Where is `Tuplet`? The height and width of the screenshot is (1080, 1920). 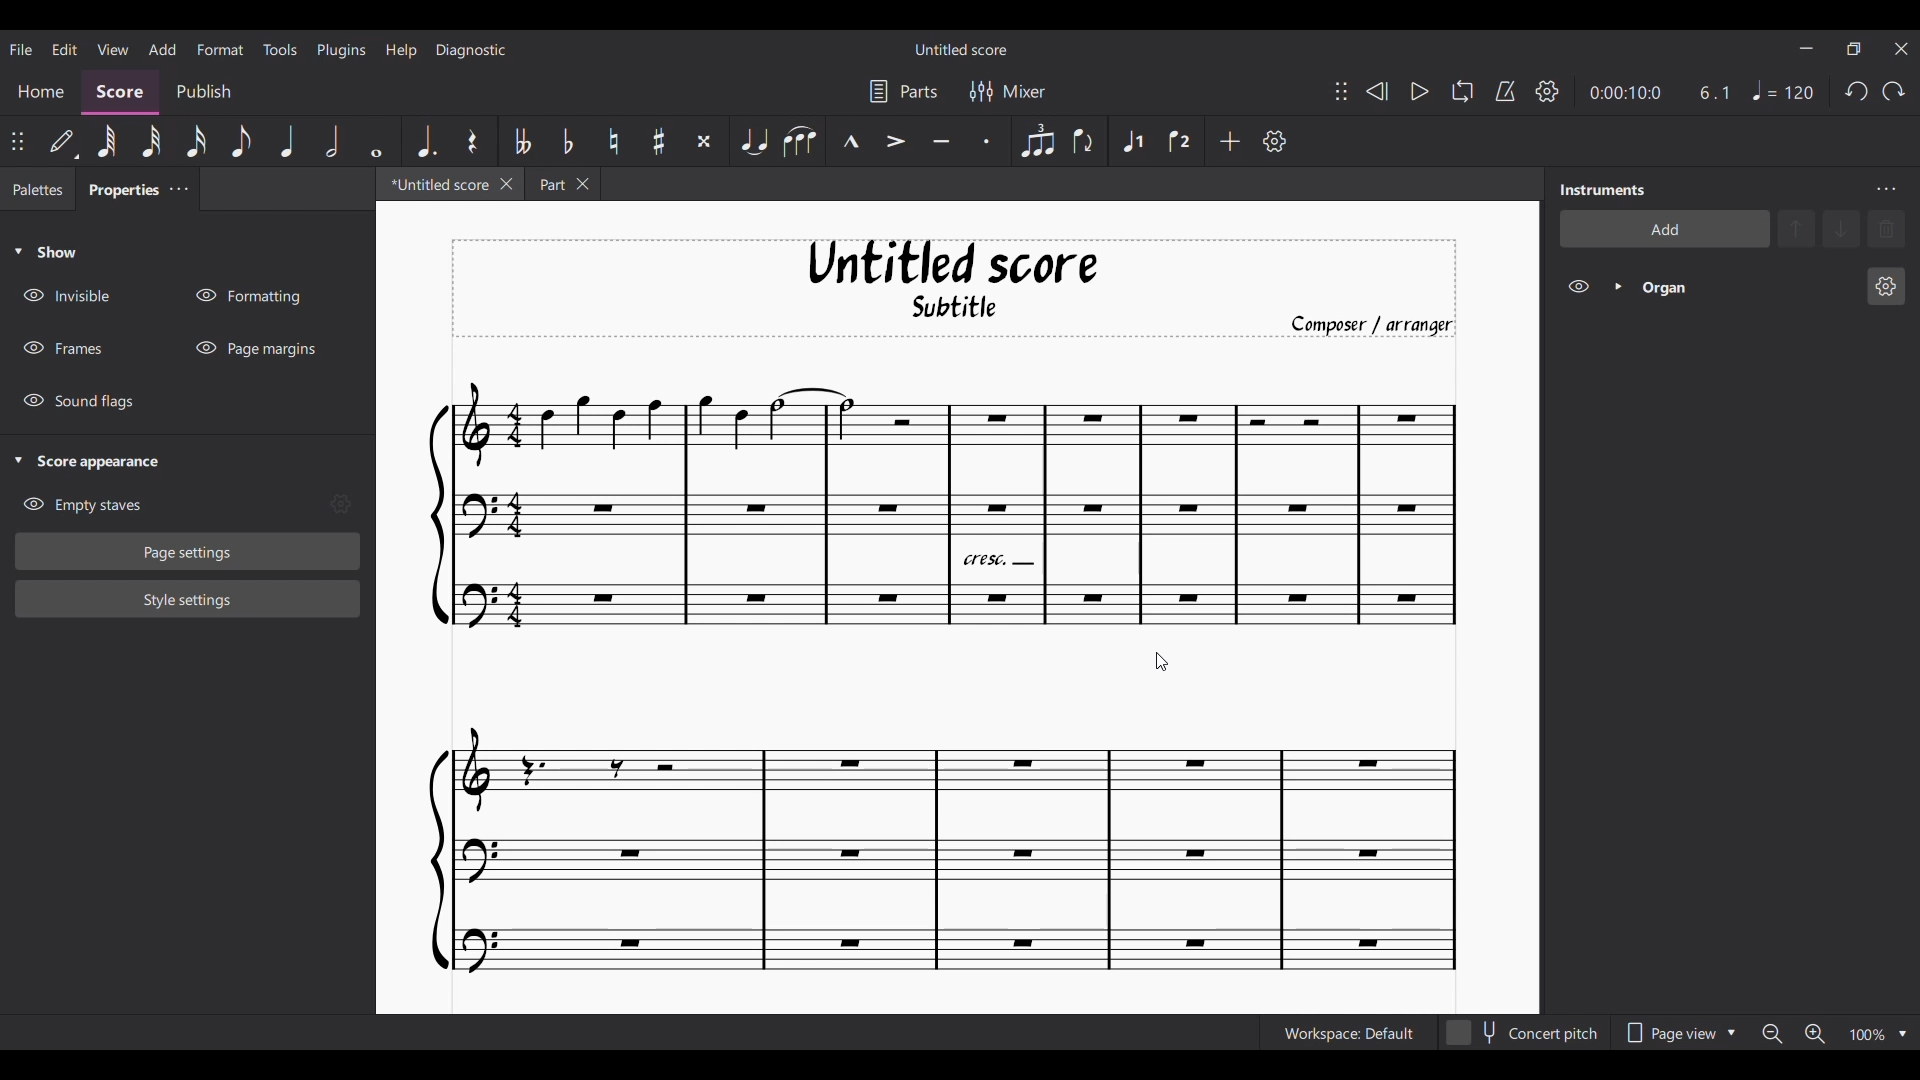
Tuplet is located at coordinates (1035, 141).